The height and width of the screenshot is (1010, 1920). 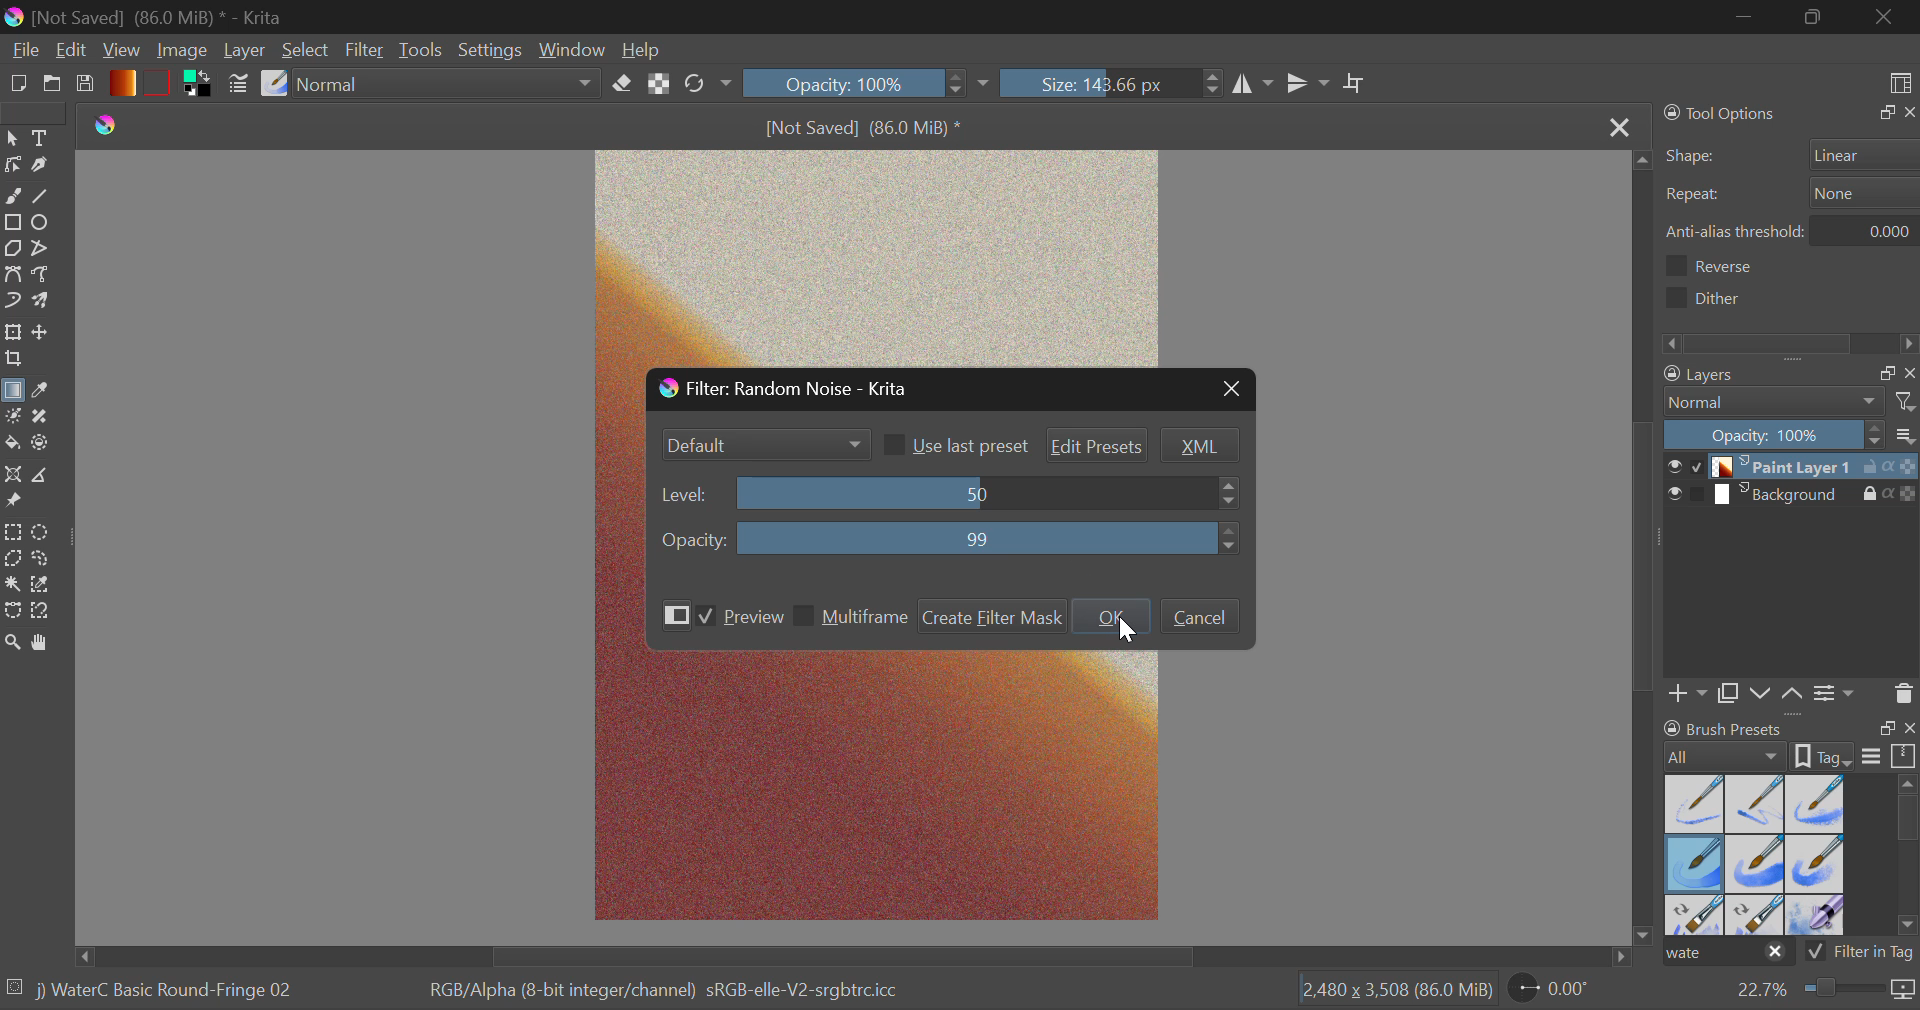 I want to click on Brush presets, so click(x=1727, y=727).